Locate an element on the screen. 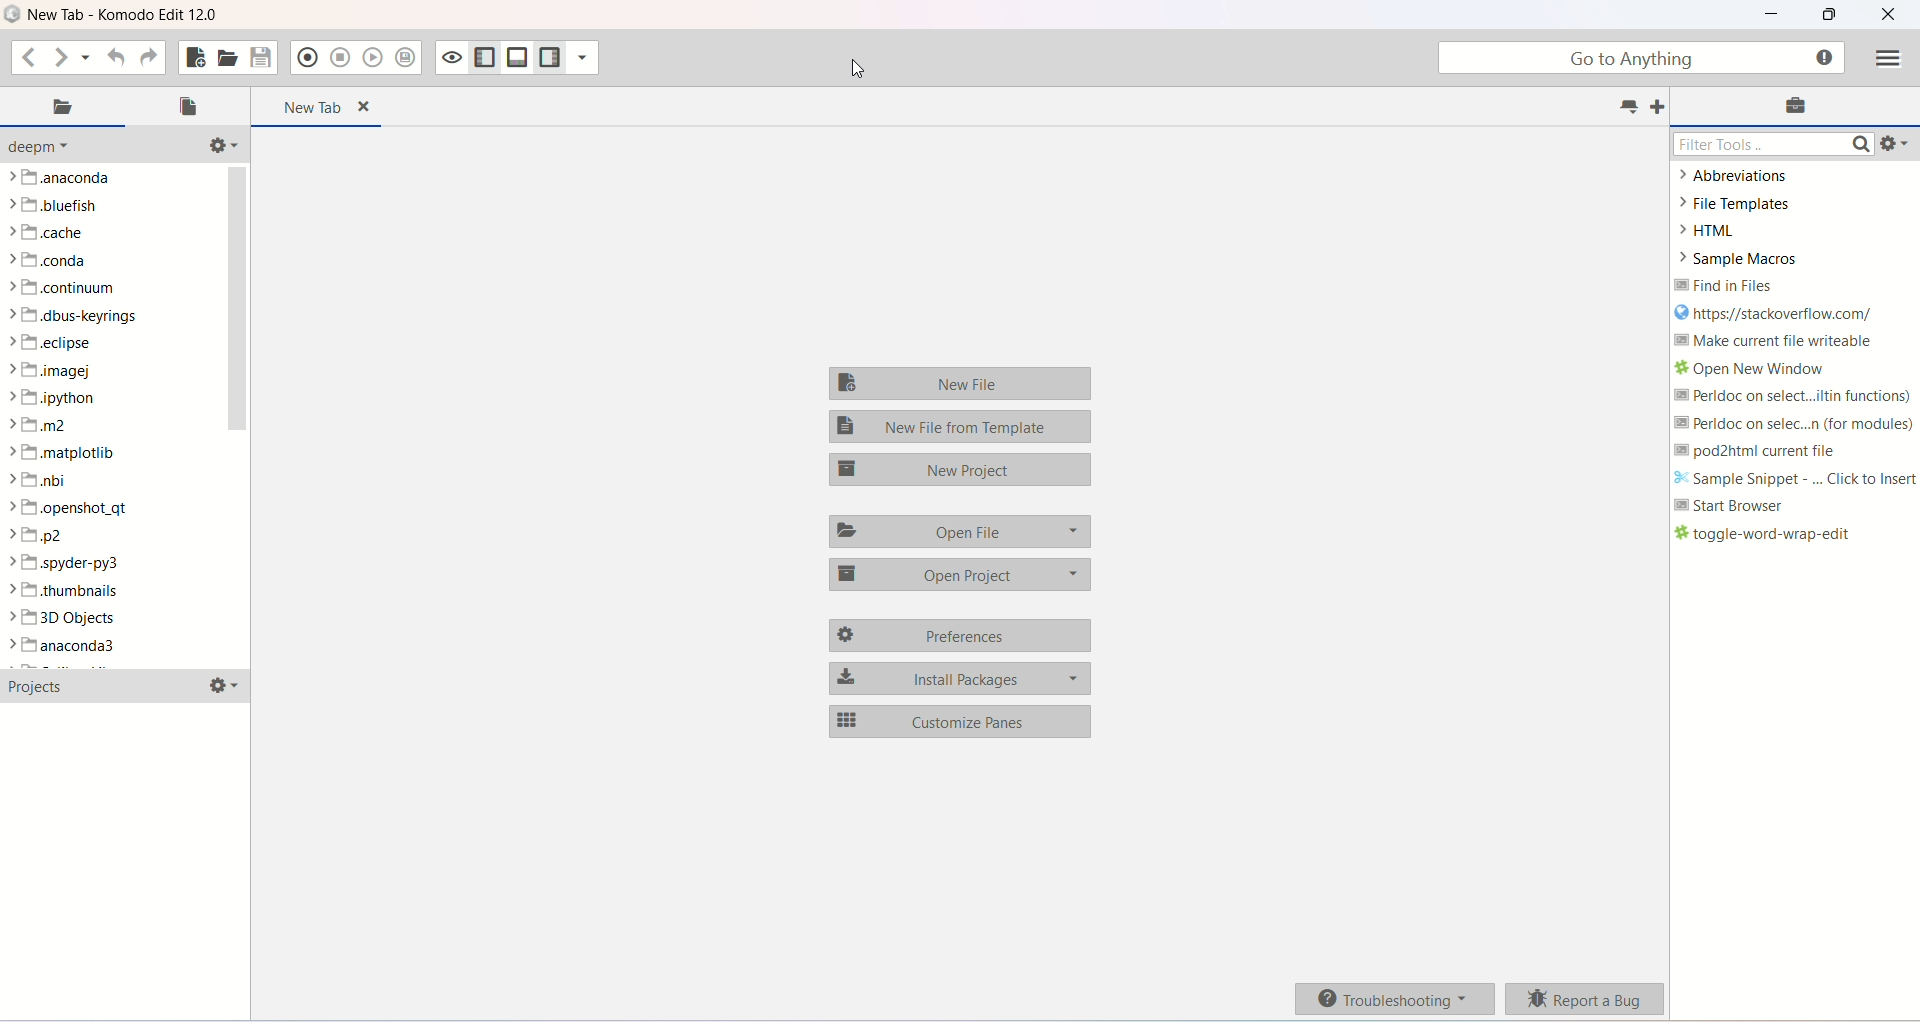  save macro to toolbox is located at coordinates (405, 58).